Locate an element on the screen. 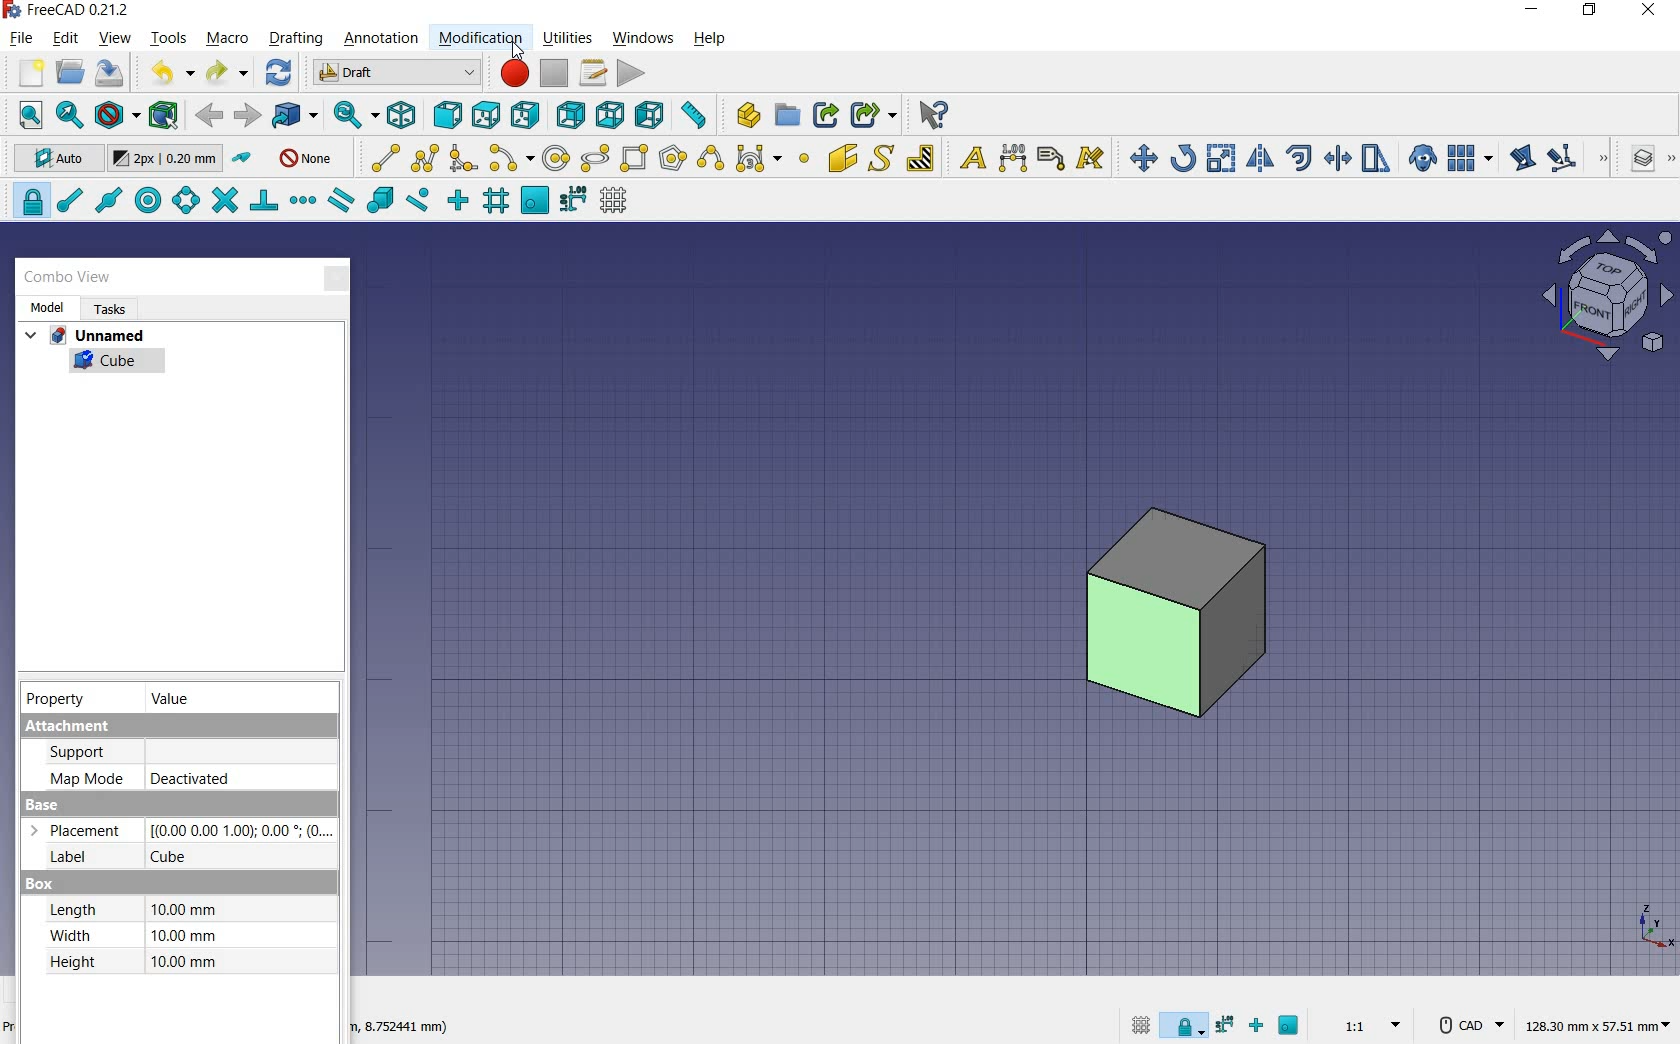 The height and width of the screenshot is (1044, 1680). go to linked objects is located at coordinates (294, 116).